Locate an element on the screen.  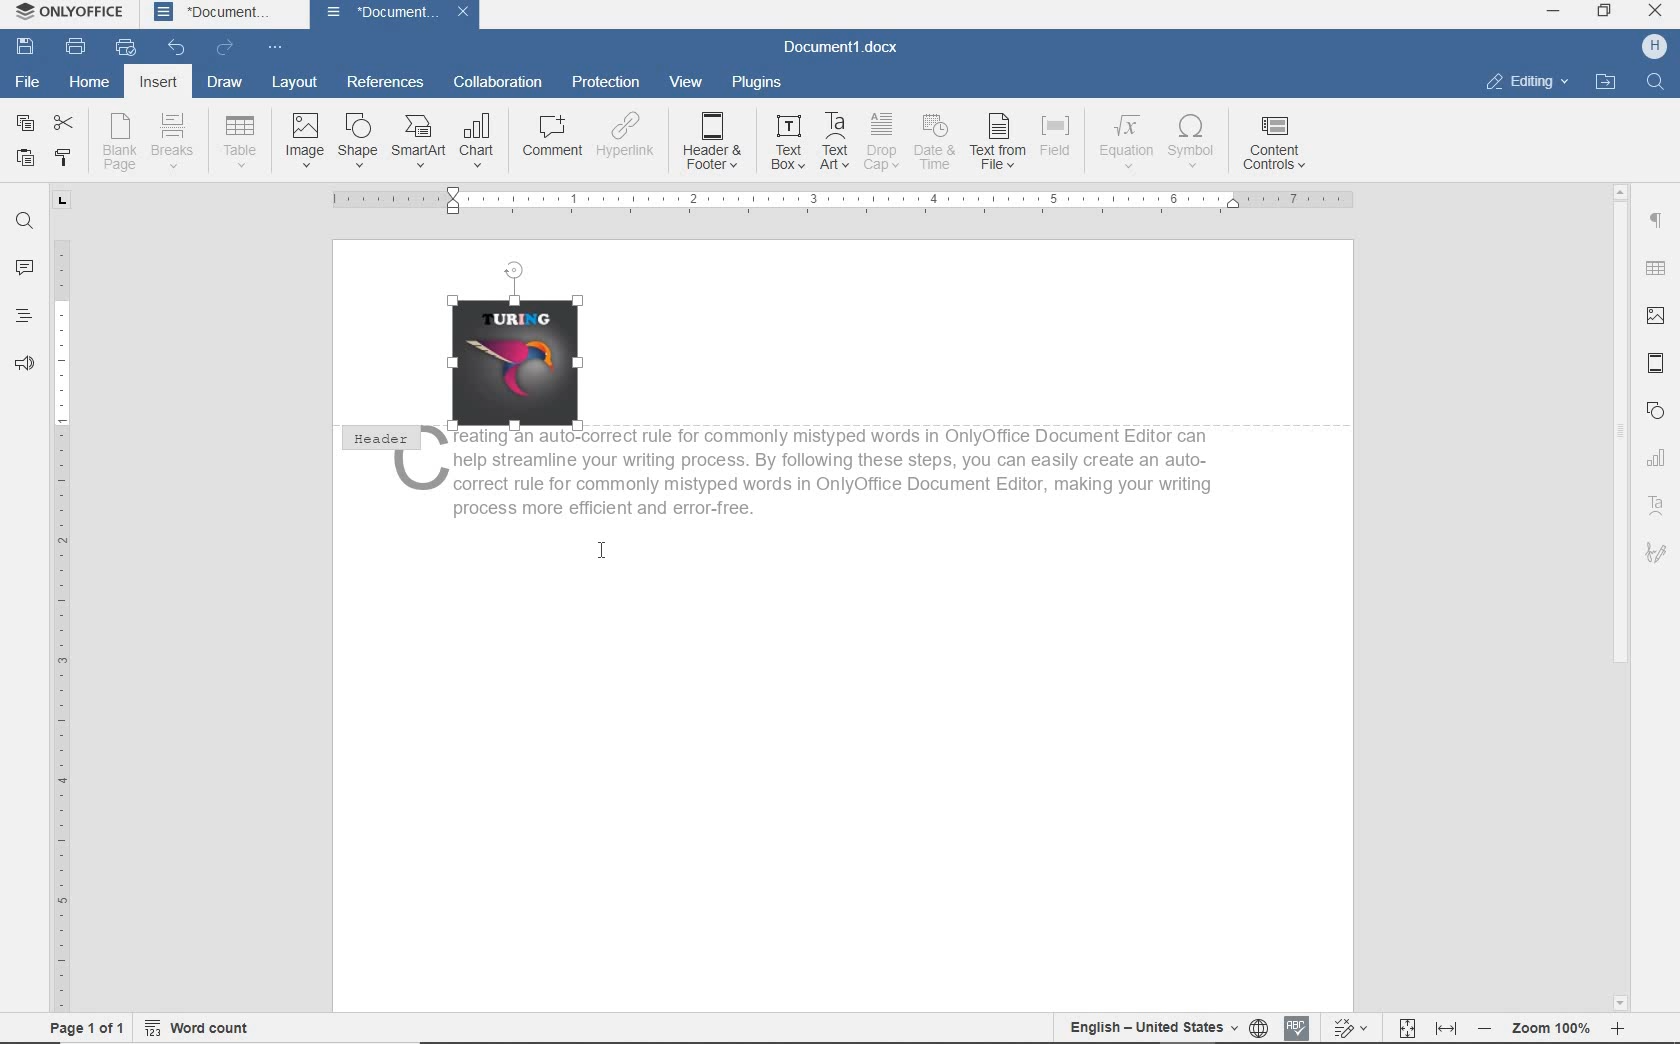
Word count is located at coordinates (195, 1028).